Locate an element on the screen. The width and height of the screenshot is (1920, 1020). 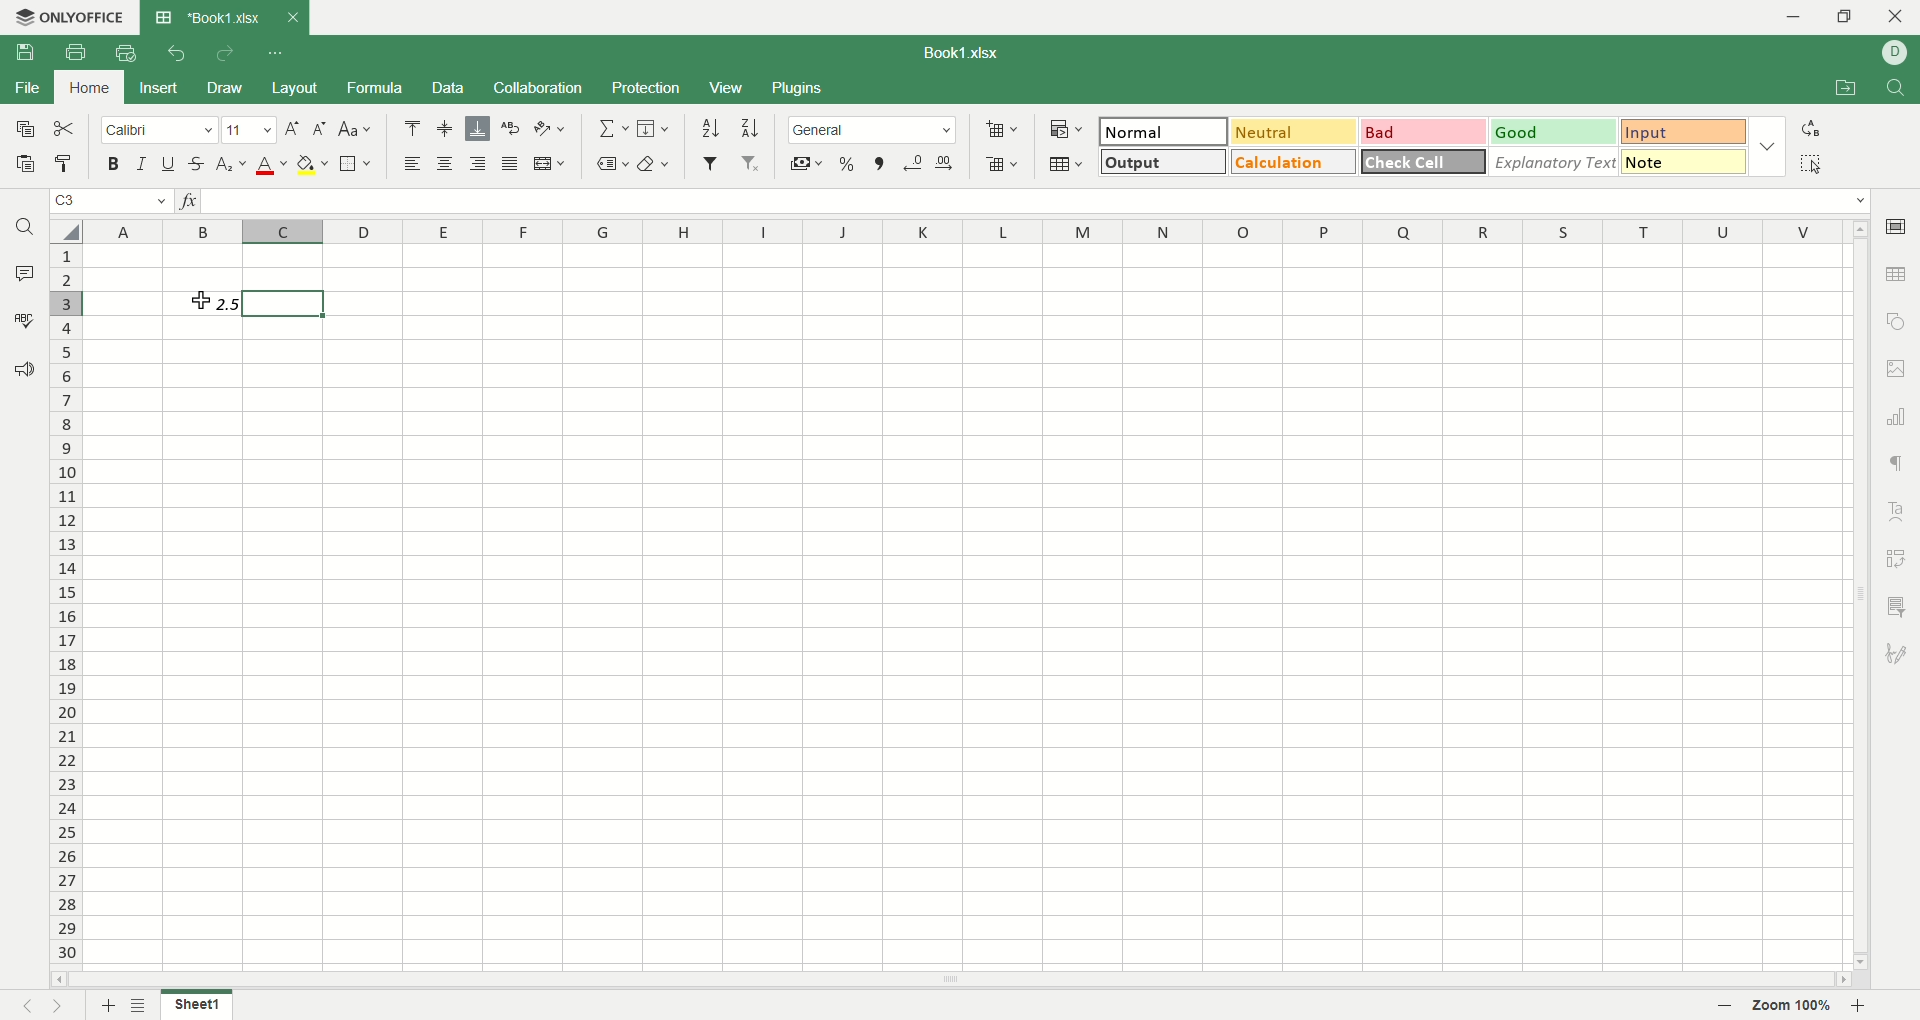
background color is located at coordinates (313, 164).